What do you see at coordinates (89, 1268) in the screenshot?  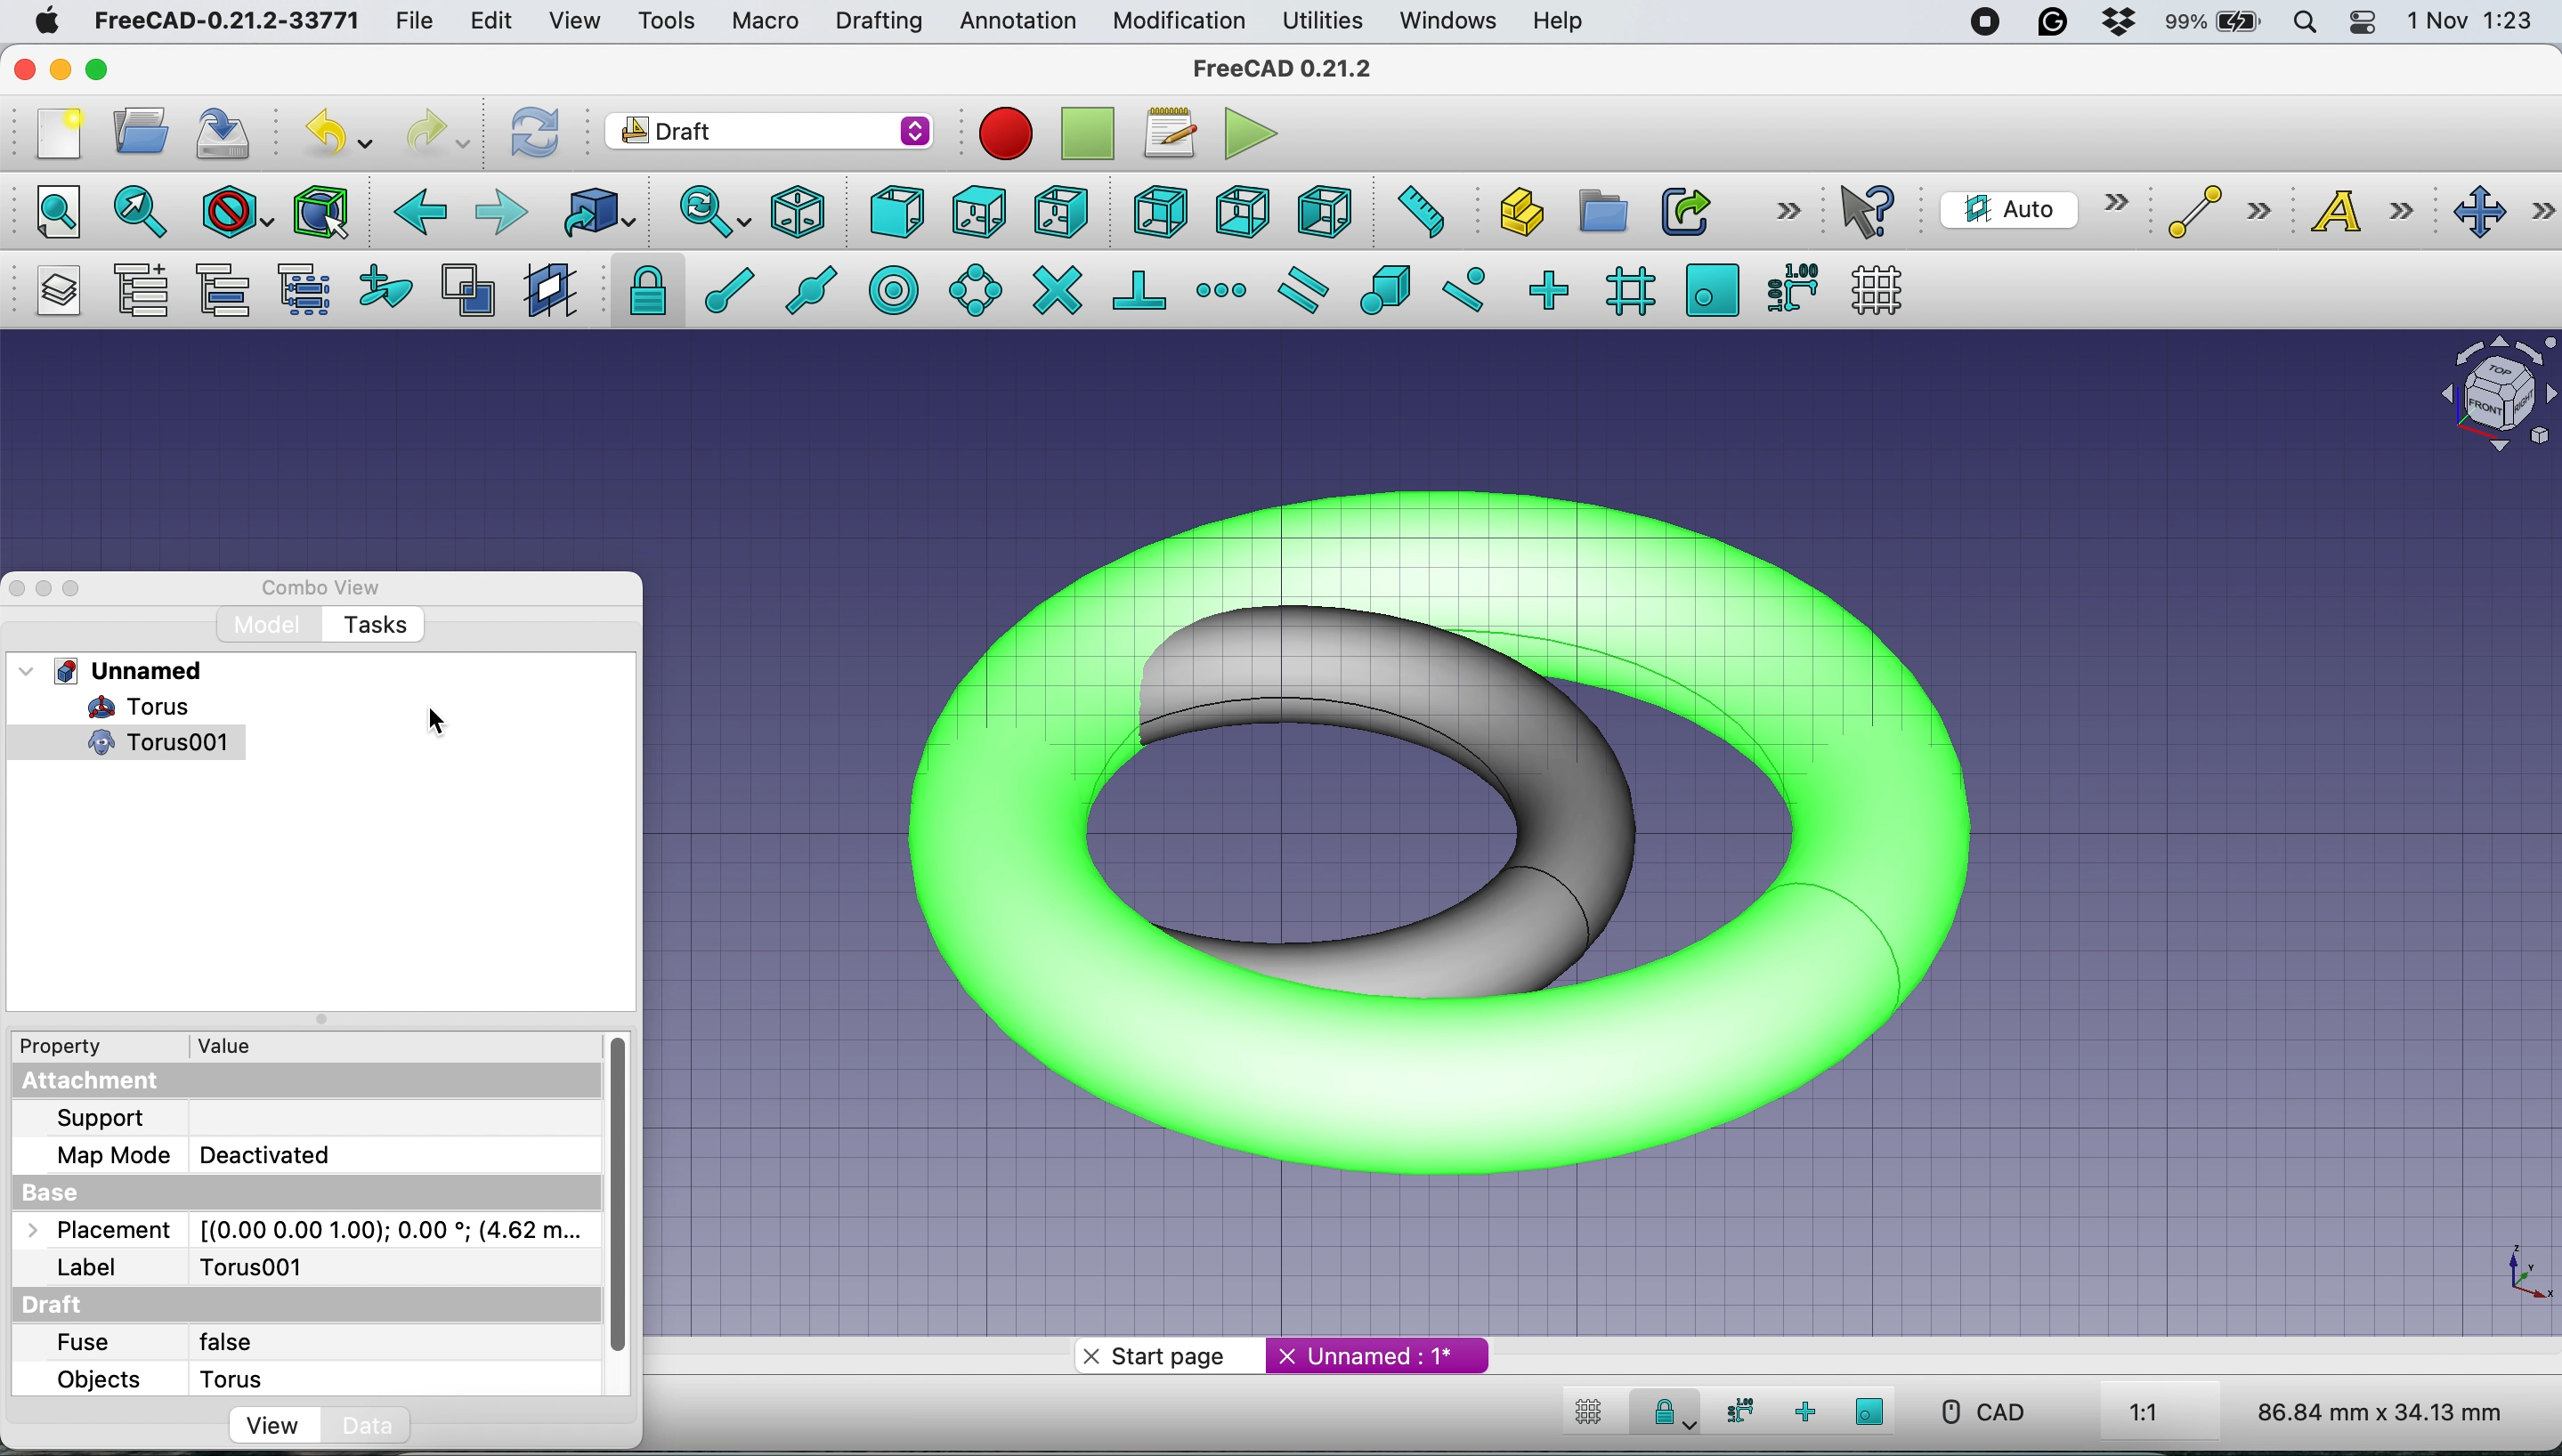 I see `Label` at bounding box center [89, 1268].